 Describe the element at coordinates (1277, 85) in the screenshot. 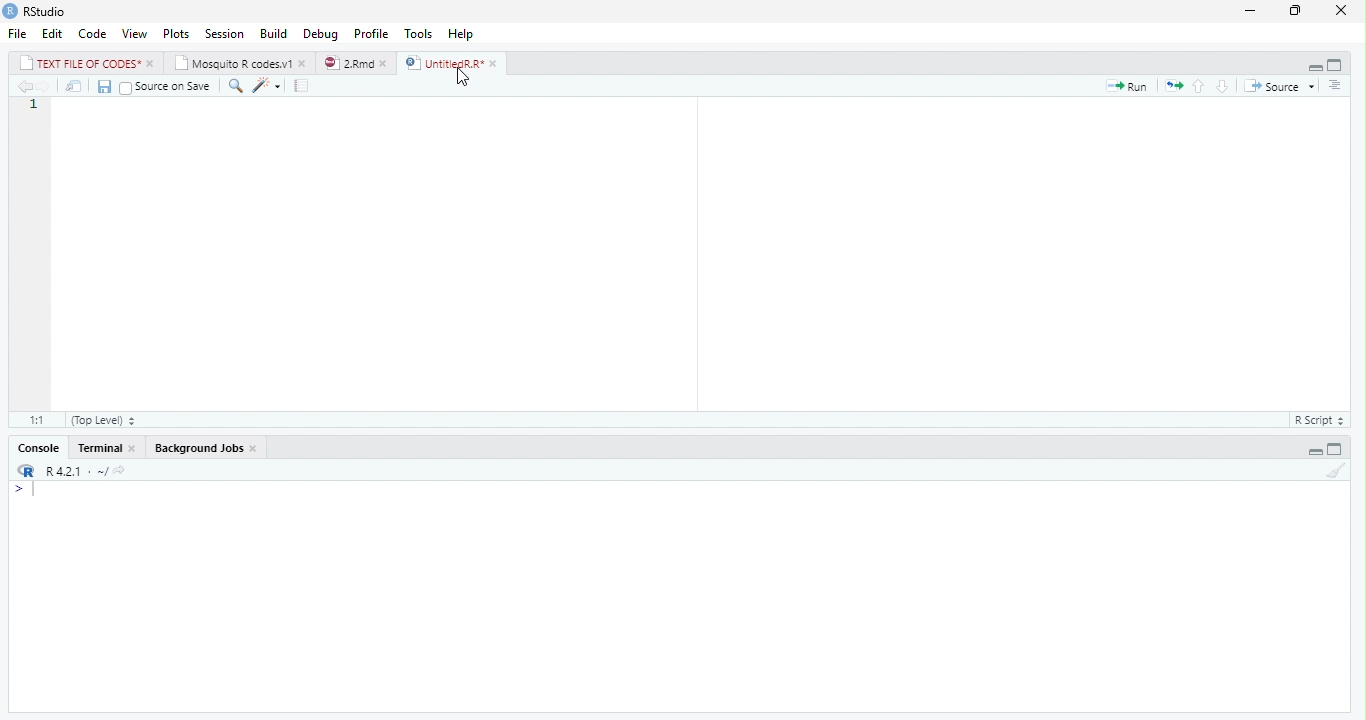

I see `Source` at that location.